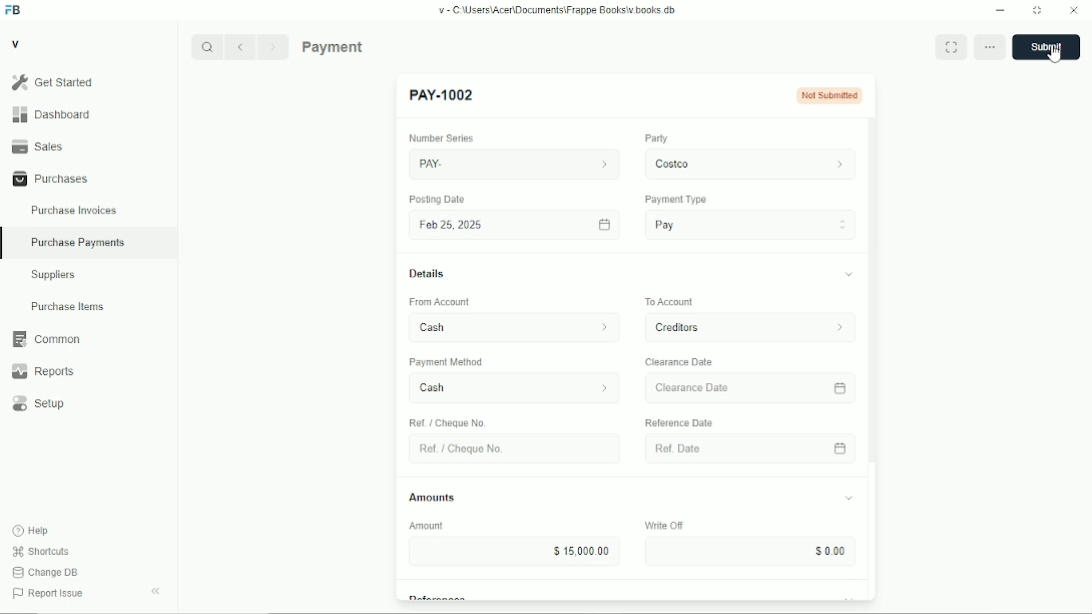 The height and width of the screenshot is (614, 1092). What do you see at coordinates (659, 524) in the screenshot?
I see `Write OF` at bounding box center [659, 524].